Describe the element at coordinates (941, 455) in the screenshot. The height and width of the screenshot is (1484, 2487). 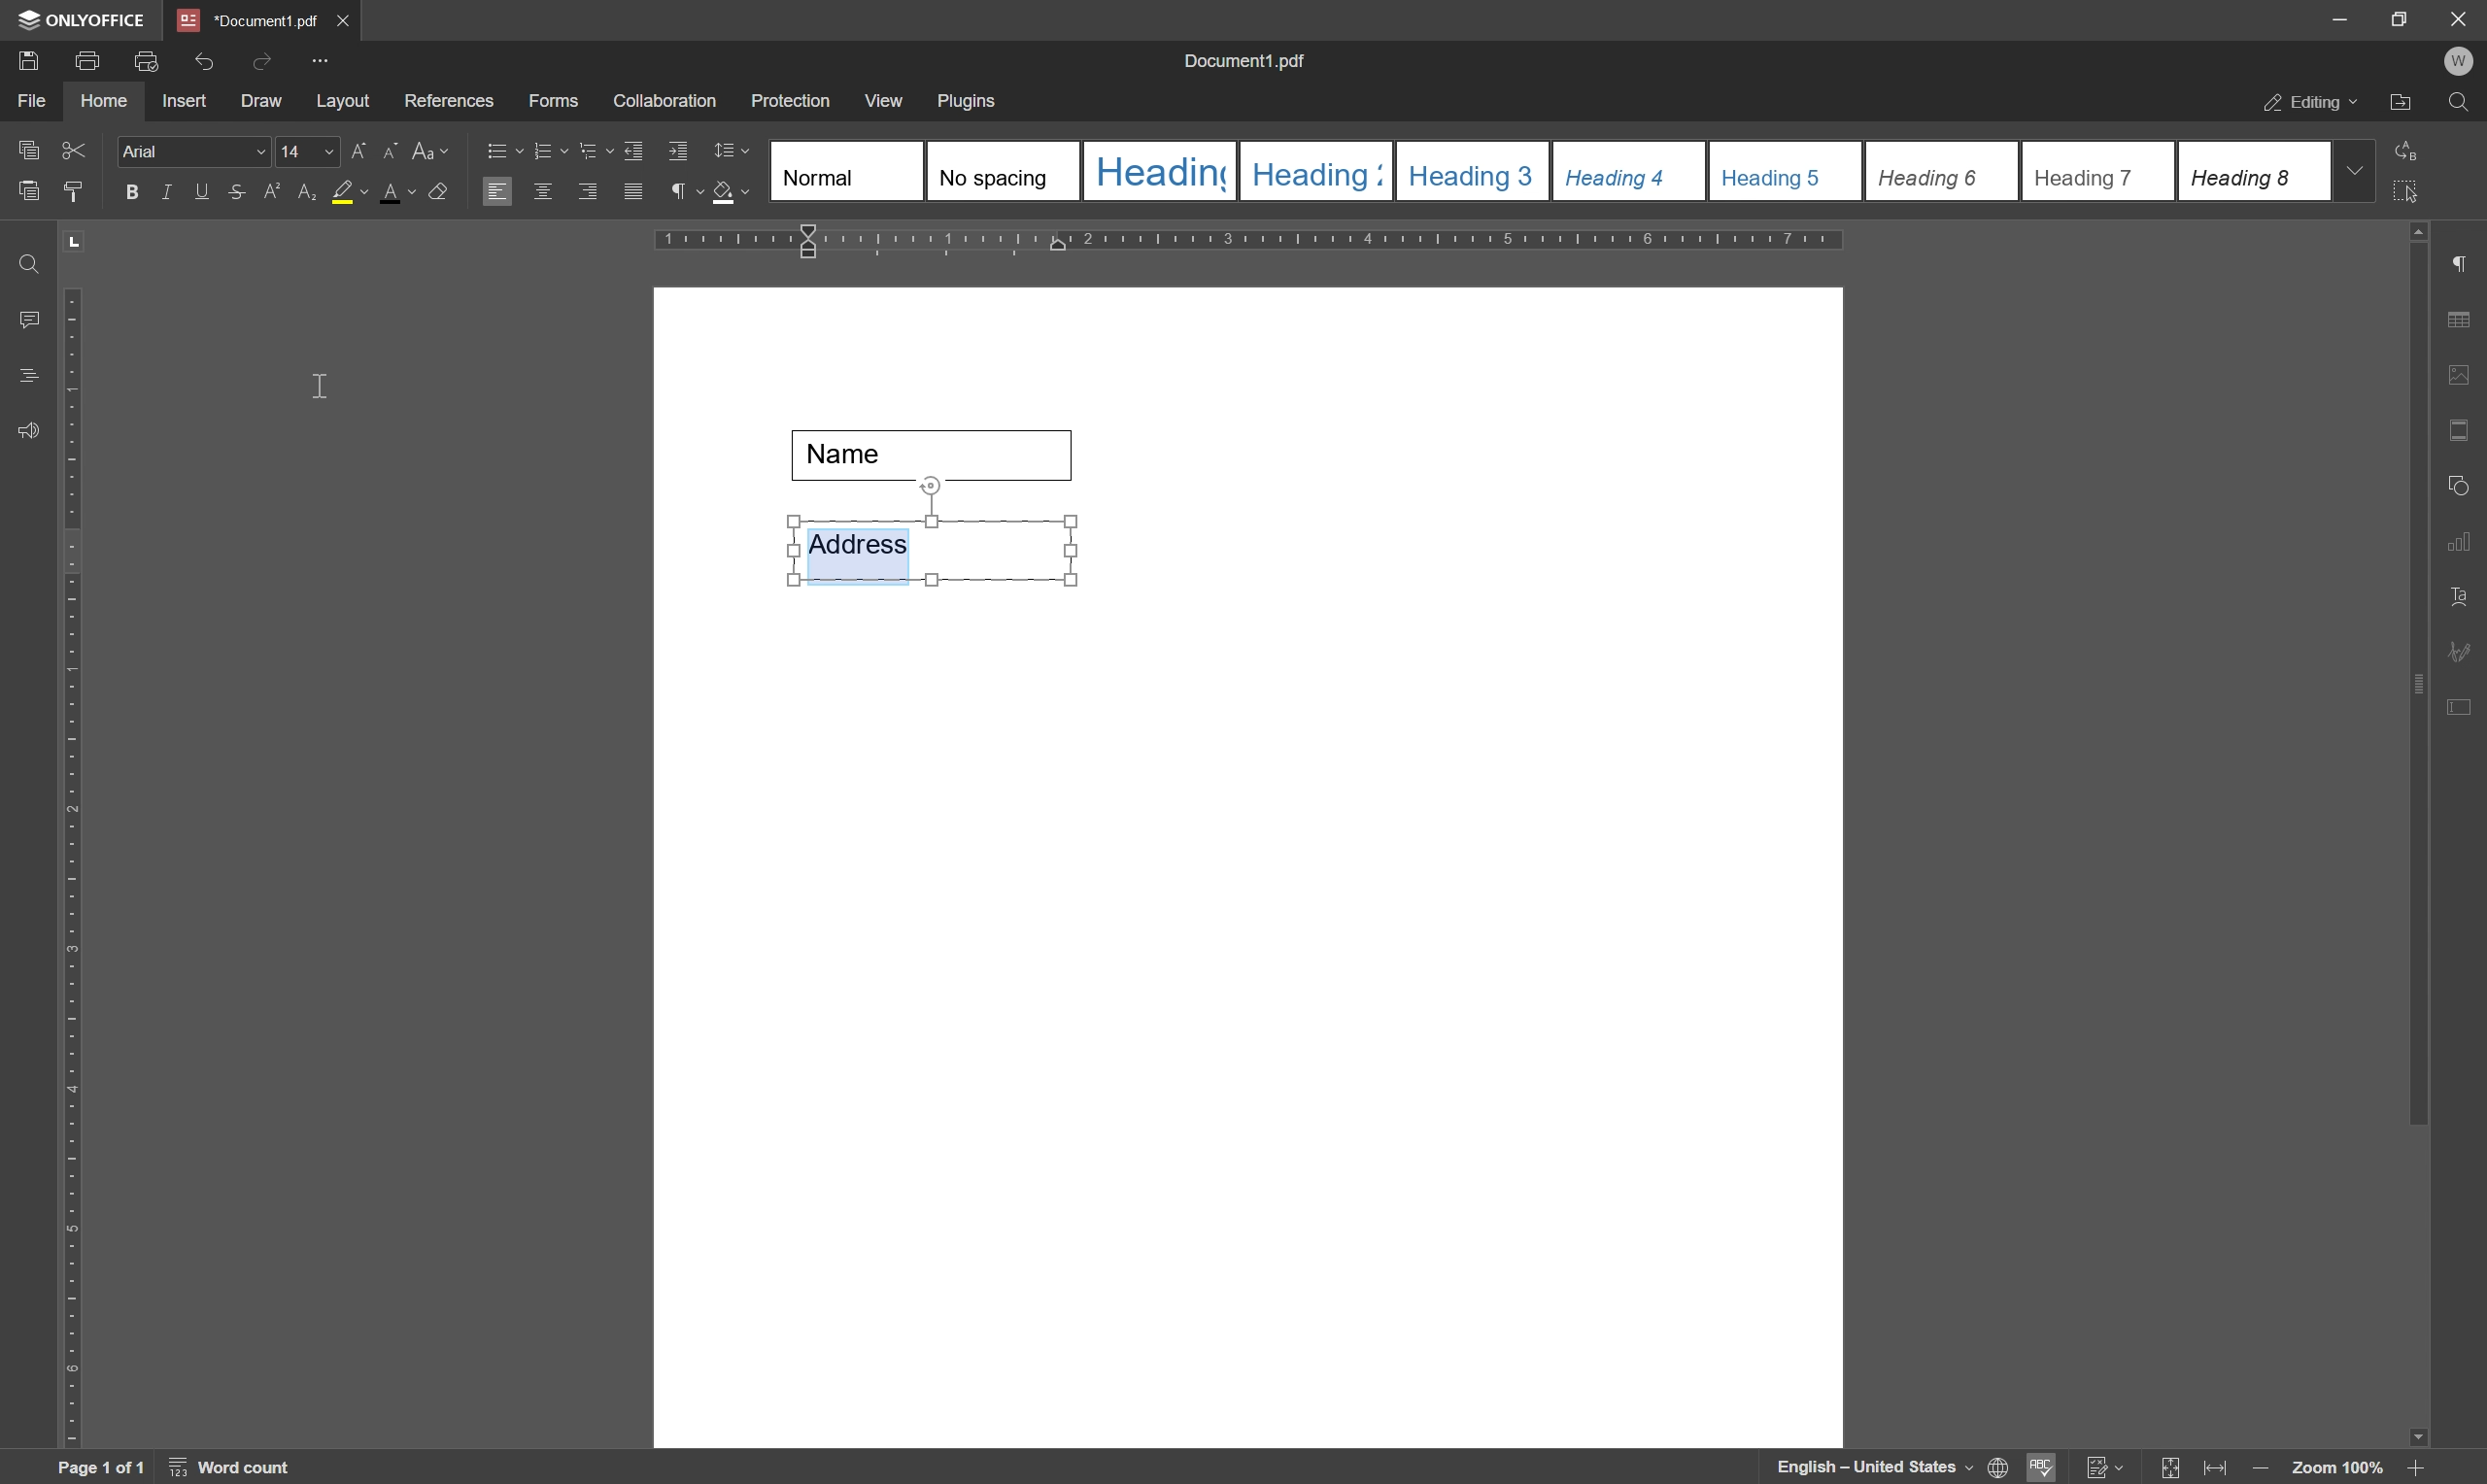
I see `Name` at that location.